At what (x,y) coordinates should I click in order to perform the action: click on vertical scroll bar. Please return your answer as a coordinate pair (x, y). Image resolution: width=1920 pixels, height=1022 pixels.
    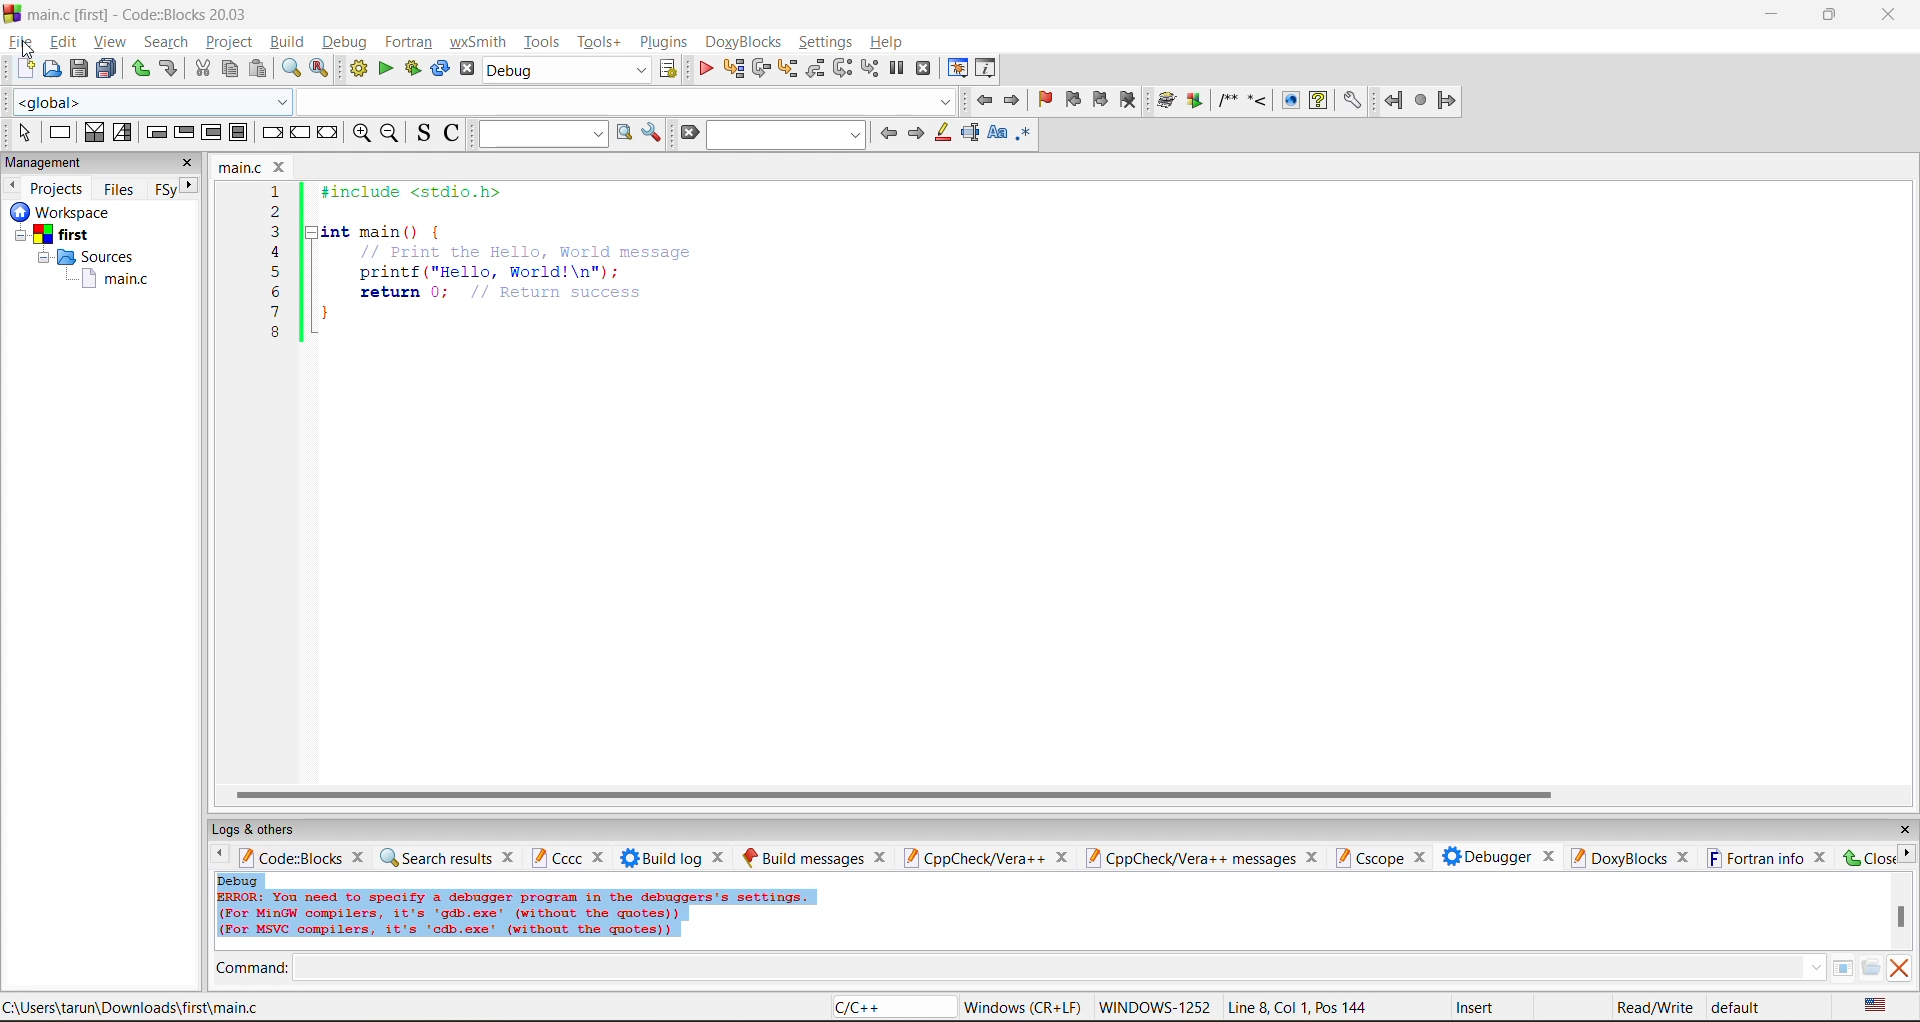
    Looking at the image, I should click on (1900, 916).